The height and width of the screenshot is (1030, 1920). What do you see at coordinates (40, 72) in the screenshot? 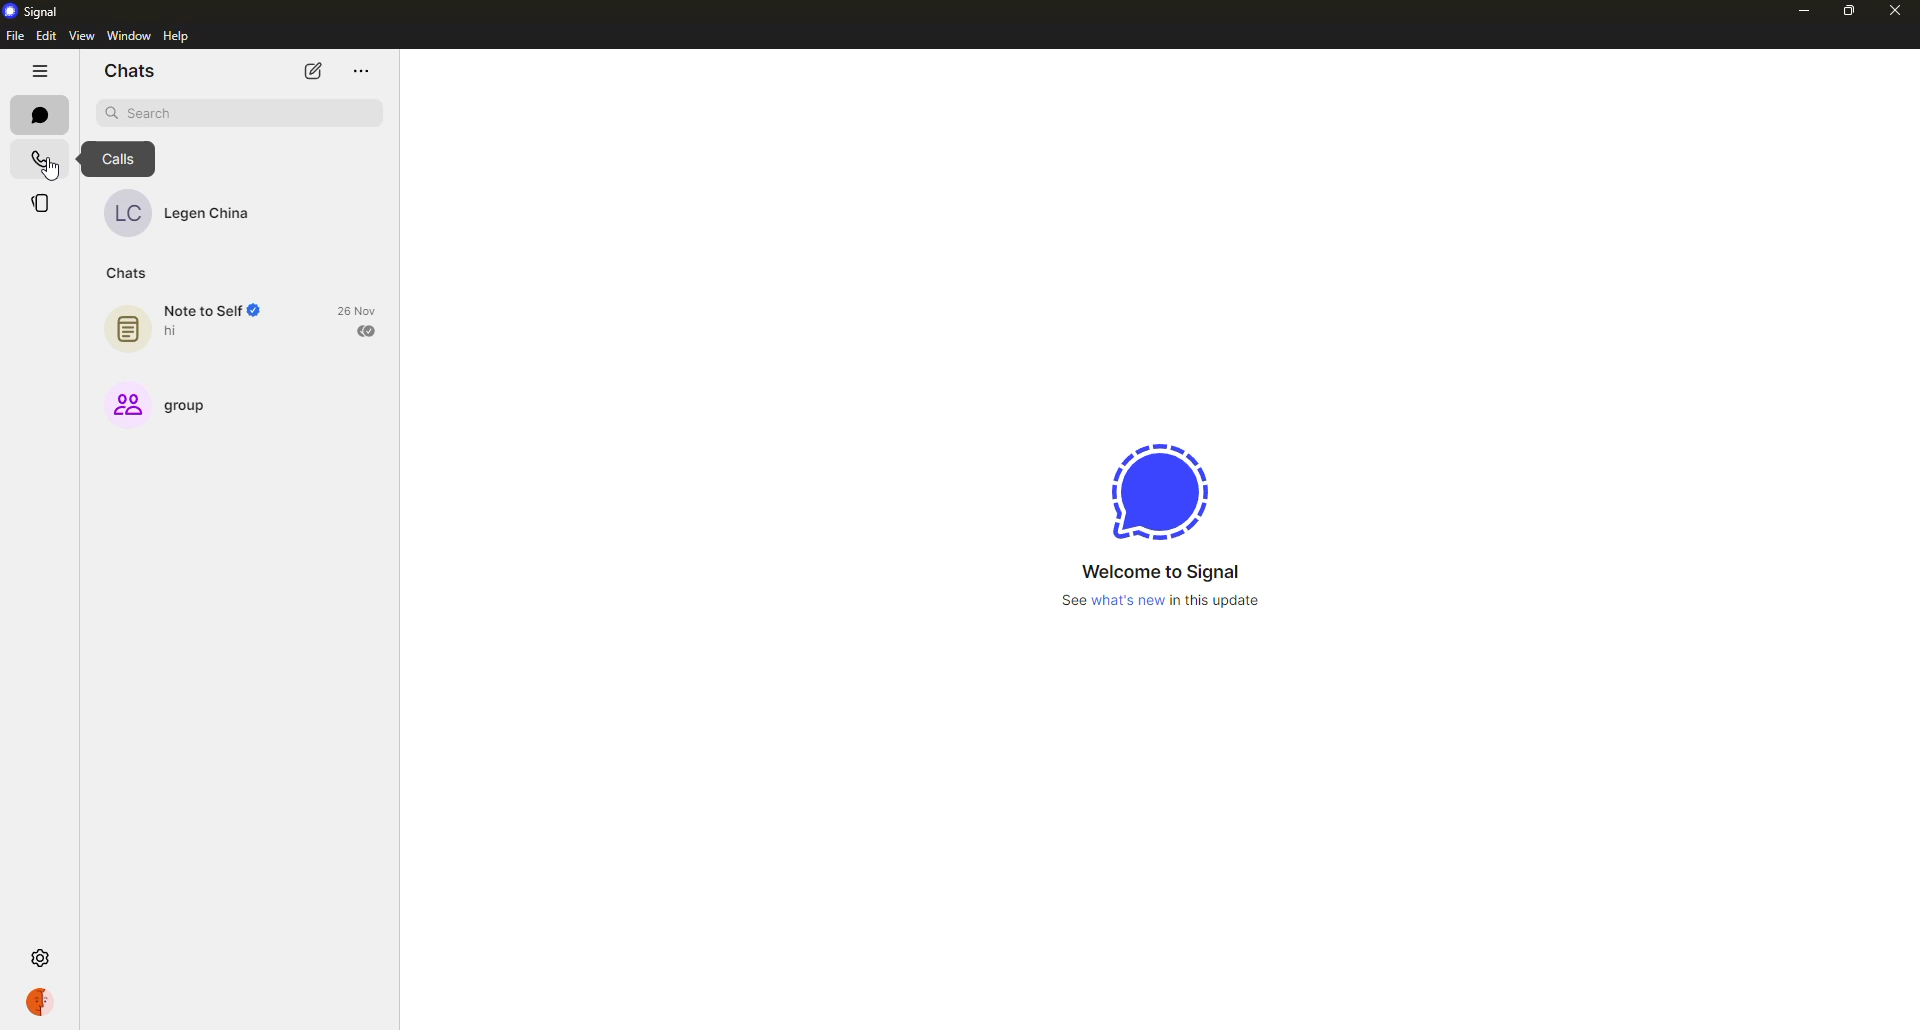
I see `hide tabs` at bounding box center [40, 72].